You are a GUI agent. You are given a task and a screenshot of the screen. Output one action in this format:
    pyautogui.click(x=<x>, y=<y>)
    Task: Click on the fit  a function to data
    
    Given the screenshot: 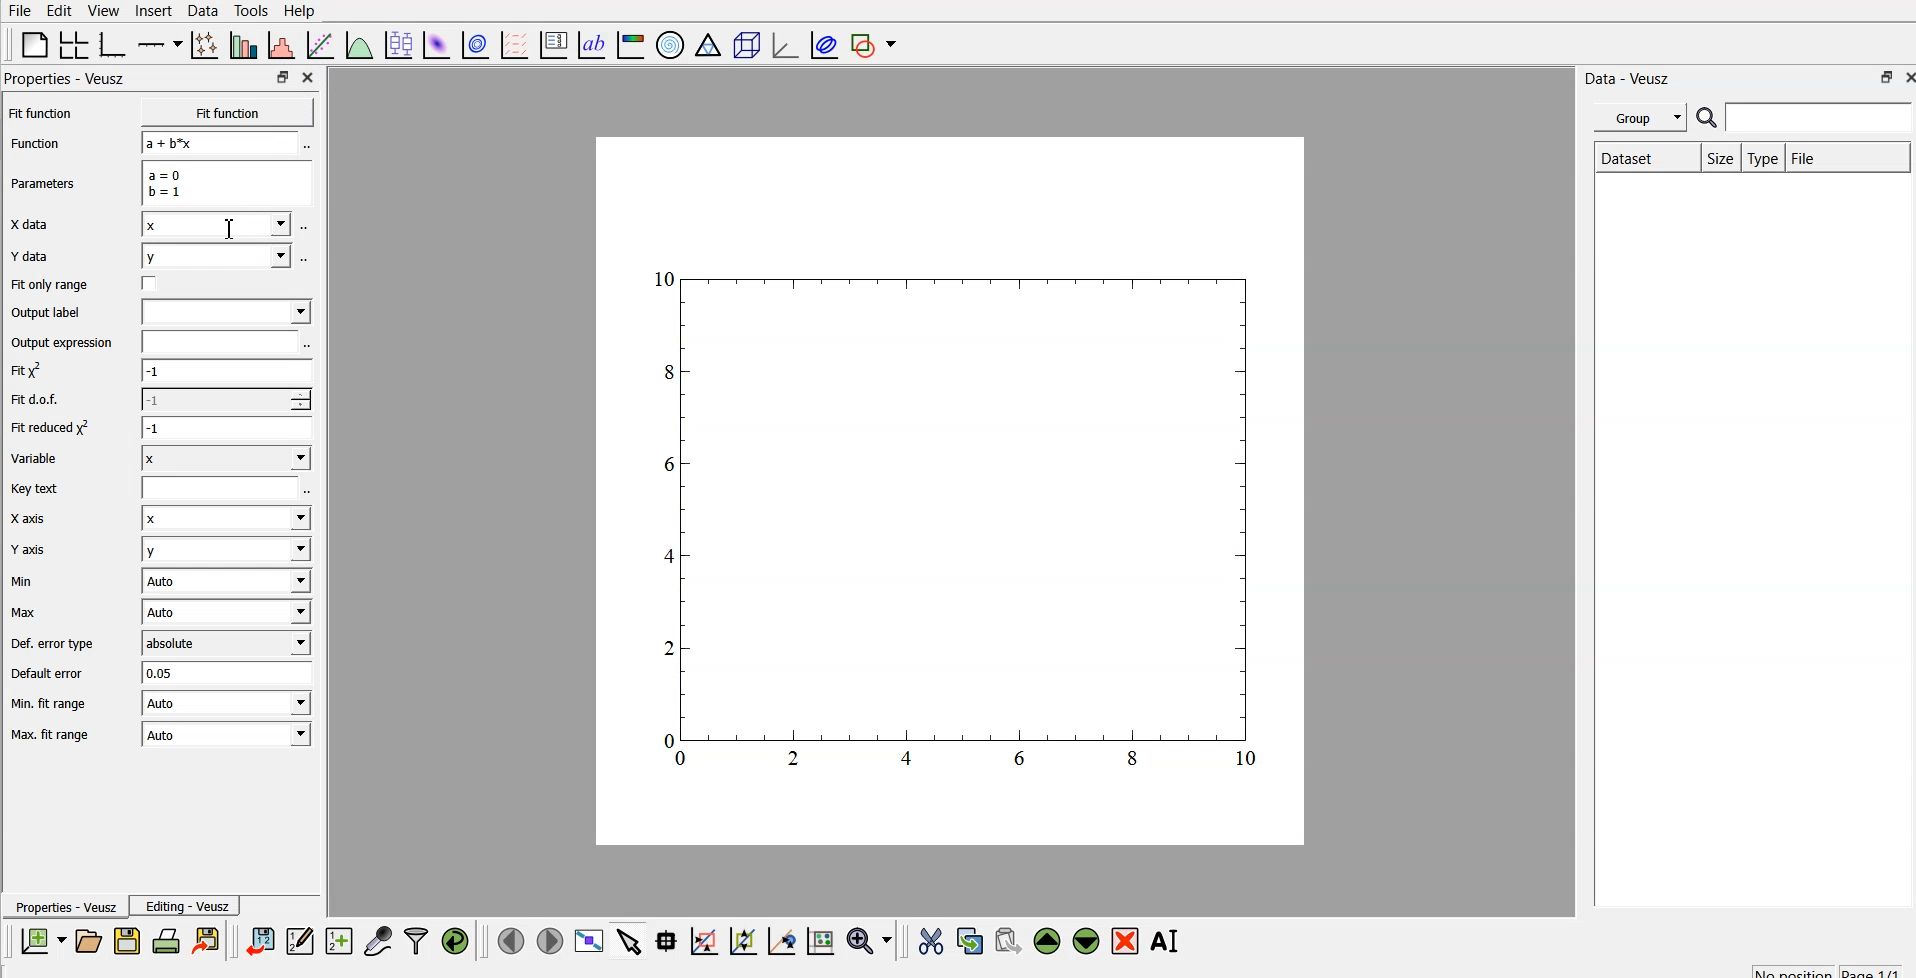 What is the action you would take?
    pyautogui.click(x=319, y=48)
    